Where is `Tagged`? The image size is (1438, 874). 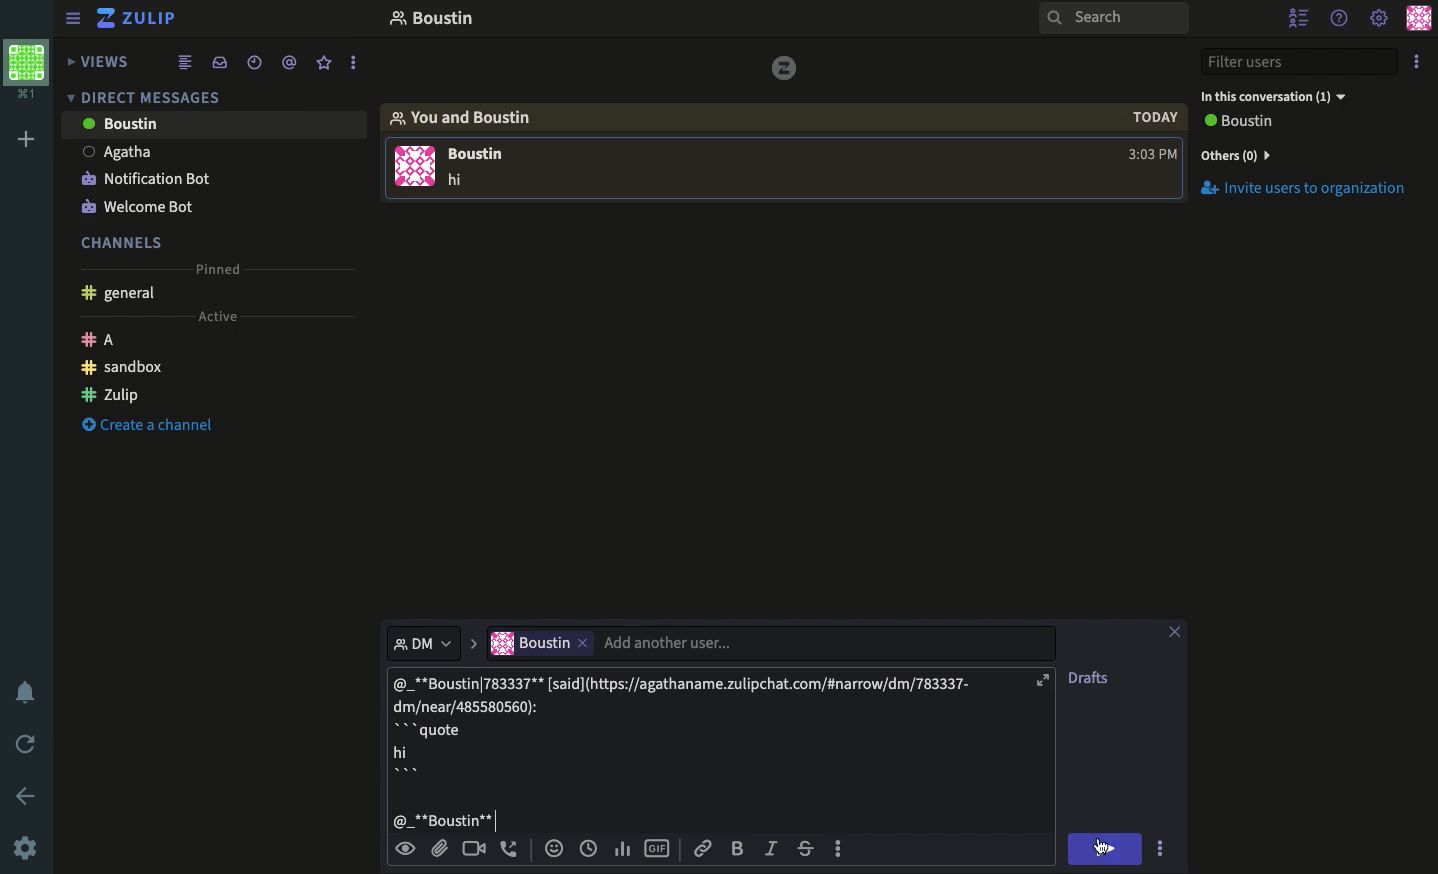
Tagged is located at coordinates (289, 63).